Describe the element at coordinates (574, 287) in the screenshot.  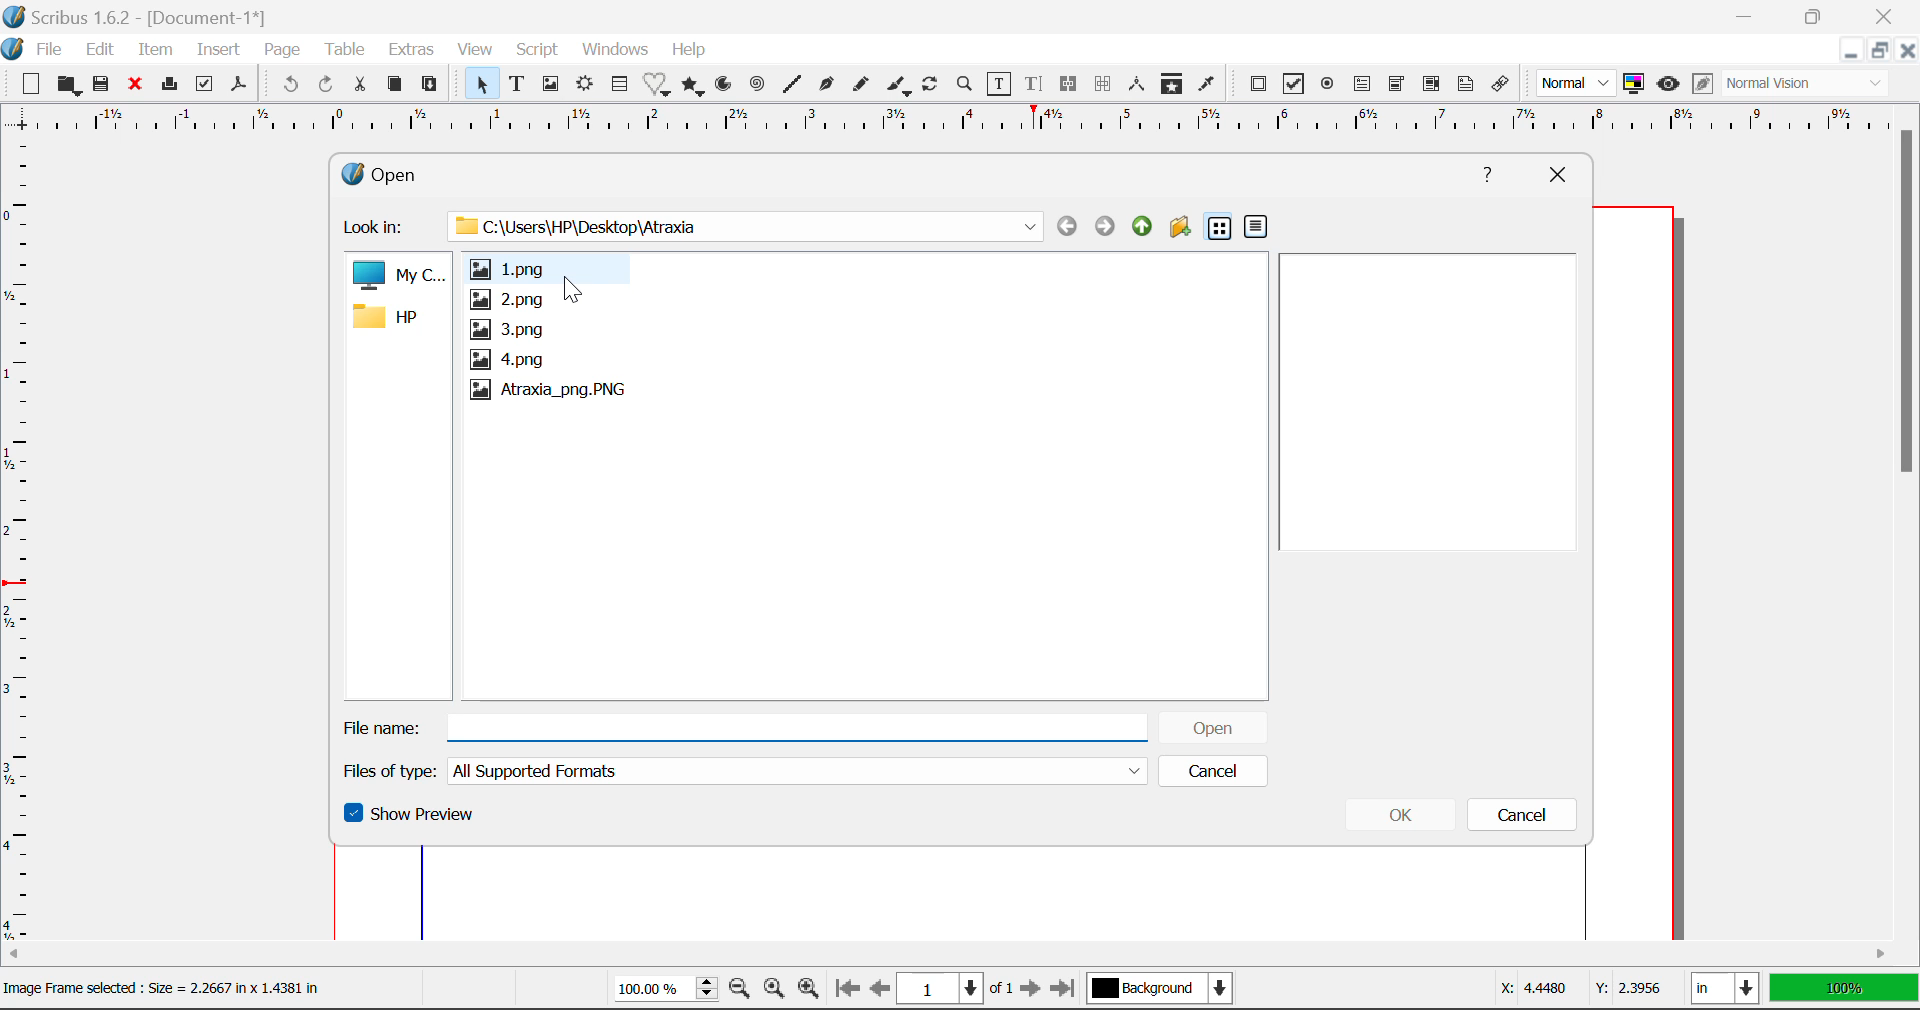
I see `Cursor ` at that location.